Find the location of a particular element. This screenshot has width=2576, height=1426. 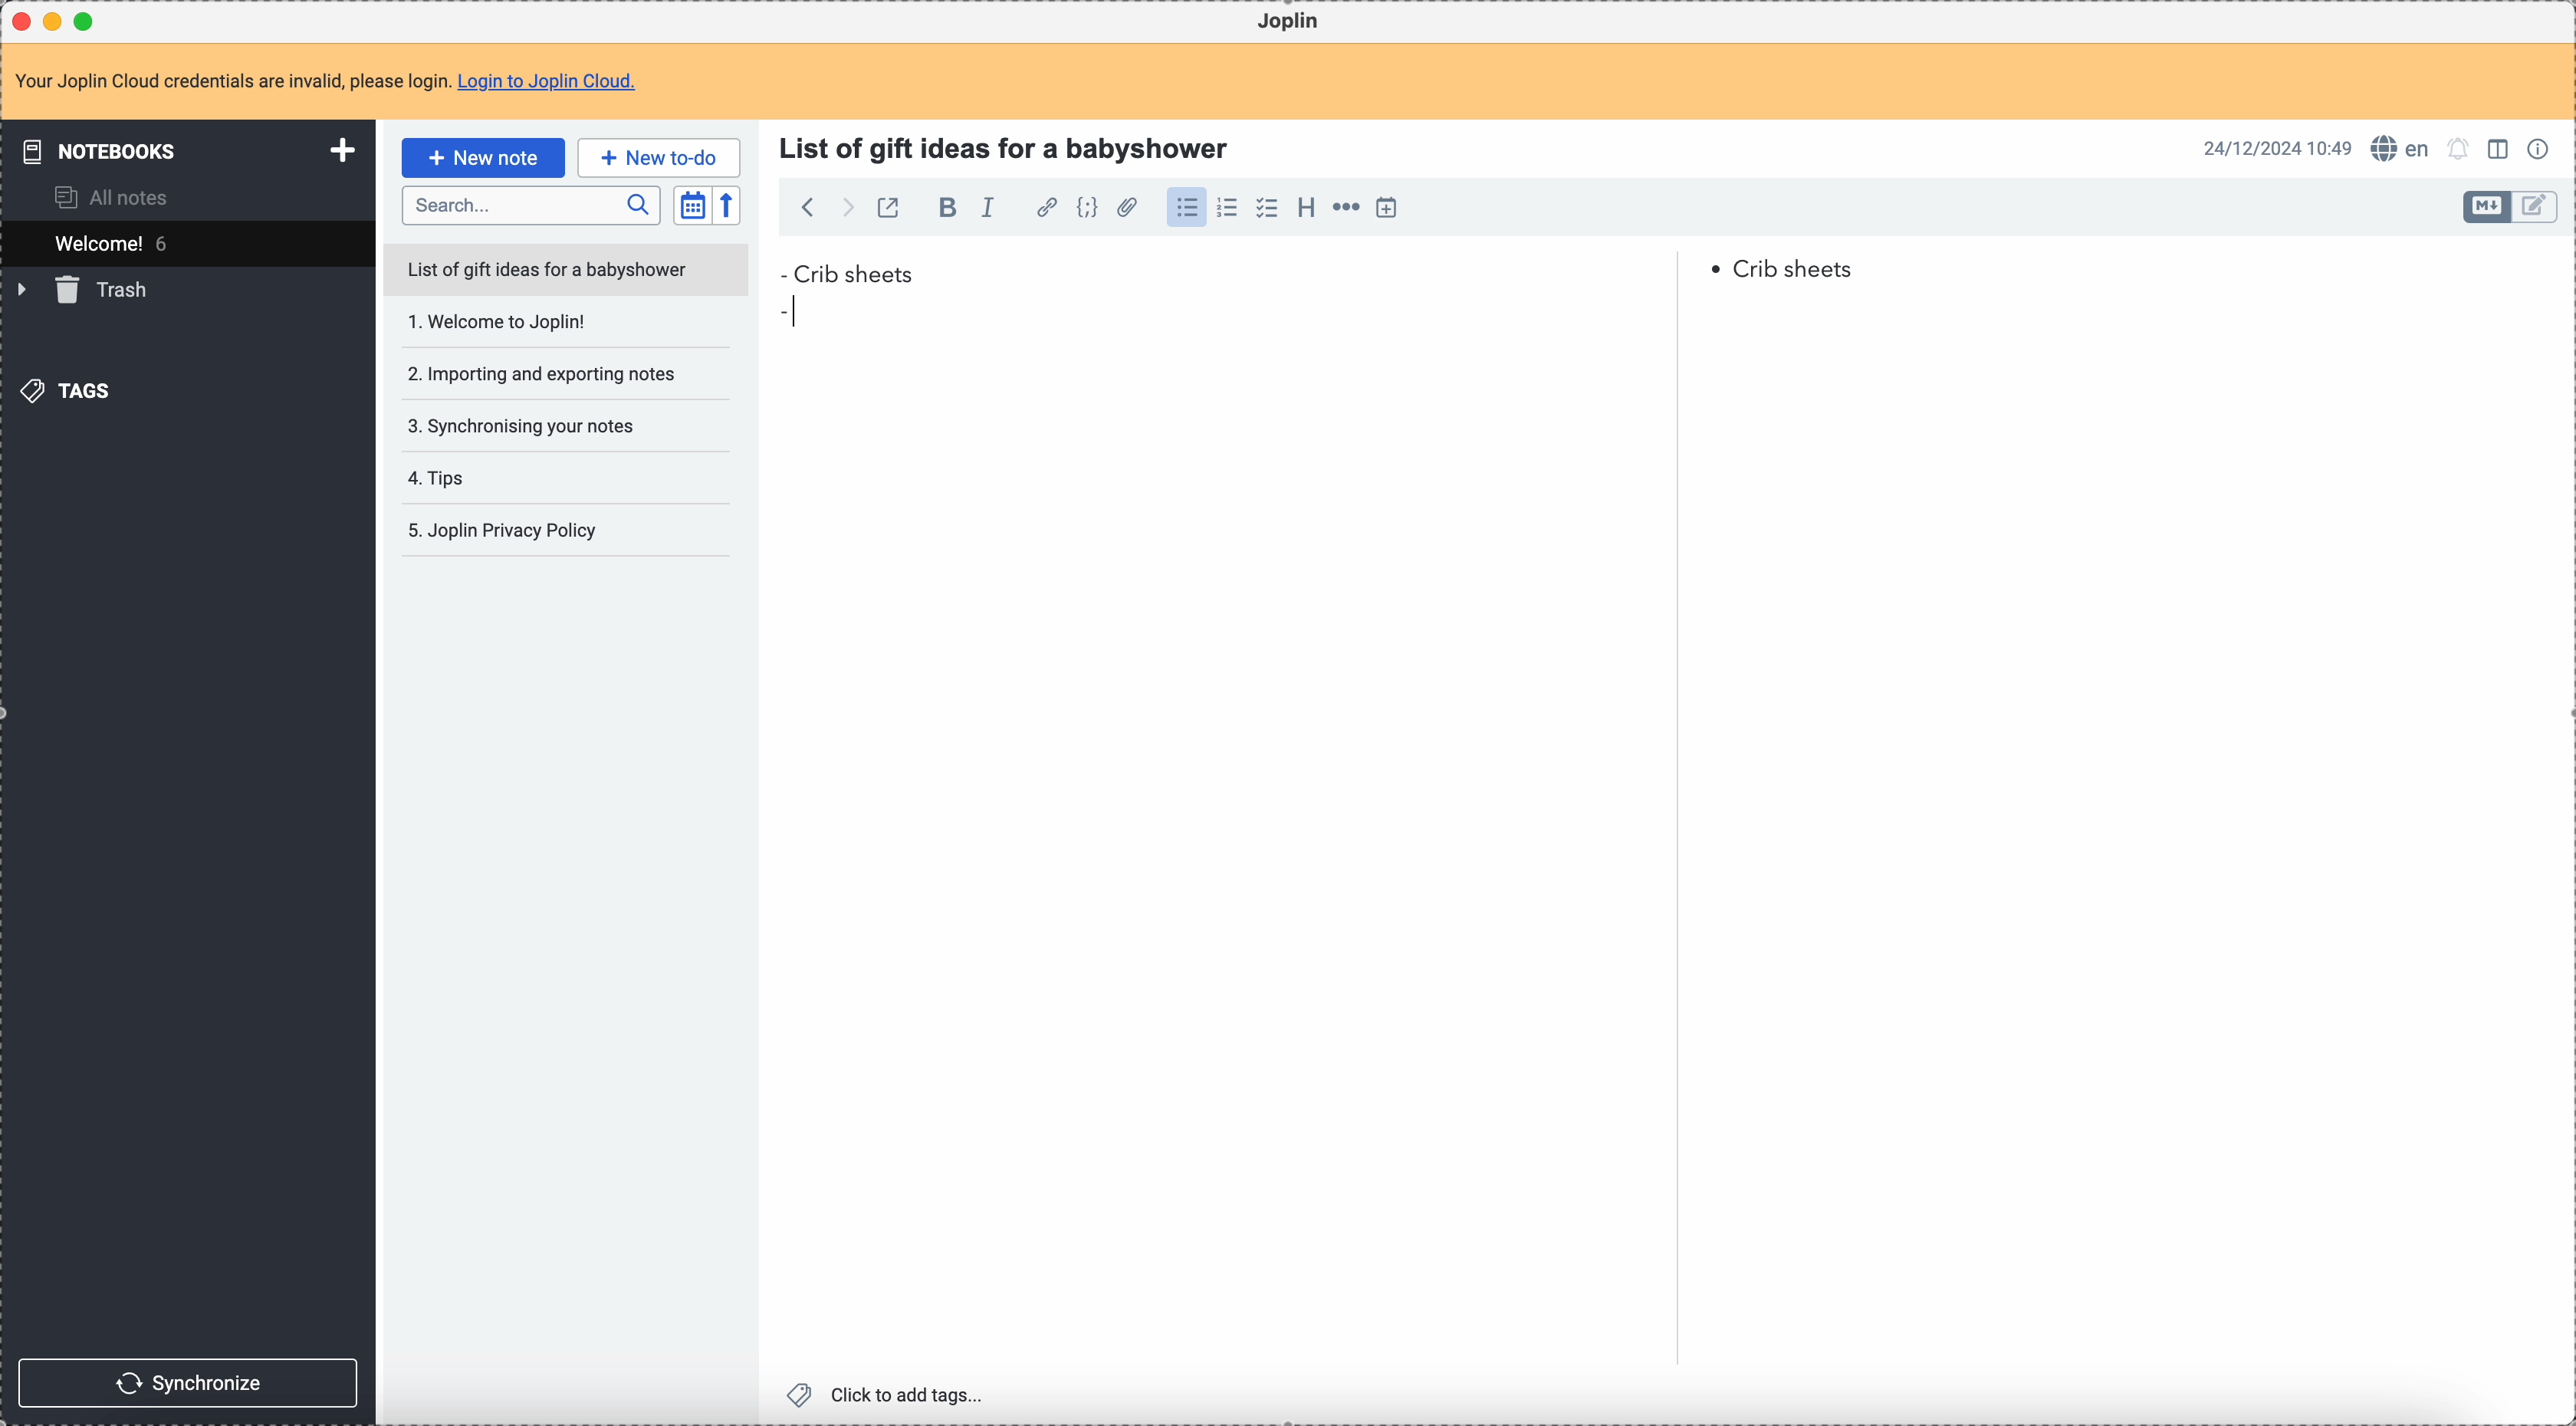

foward is located at coordinates (849, 208).